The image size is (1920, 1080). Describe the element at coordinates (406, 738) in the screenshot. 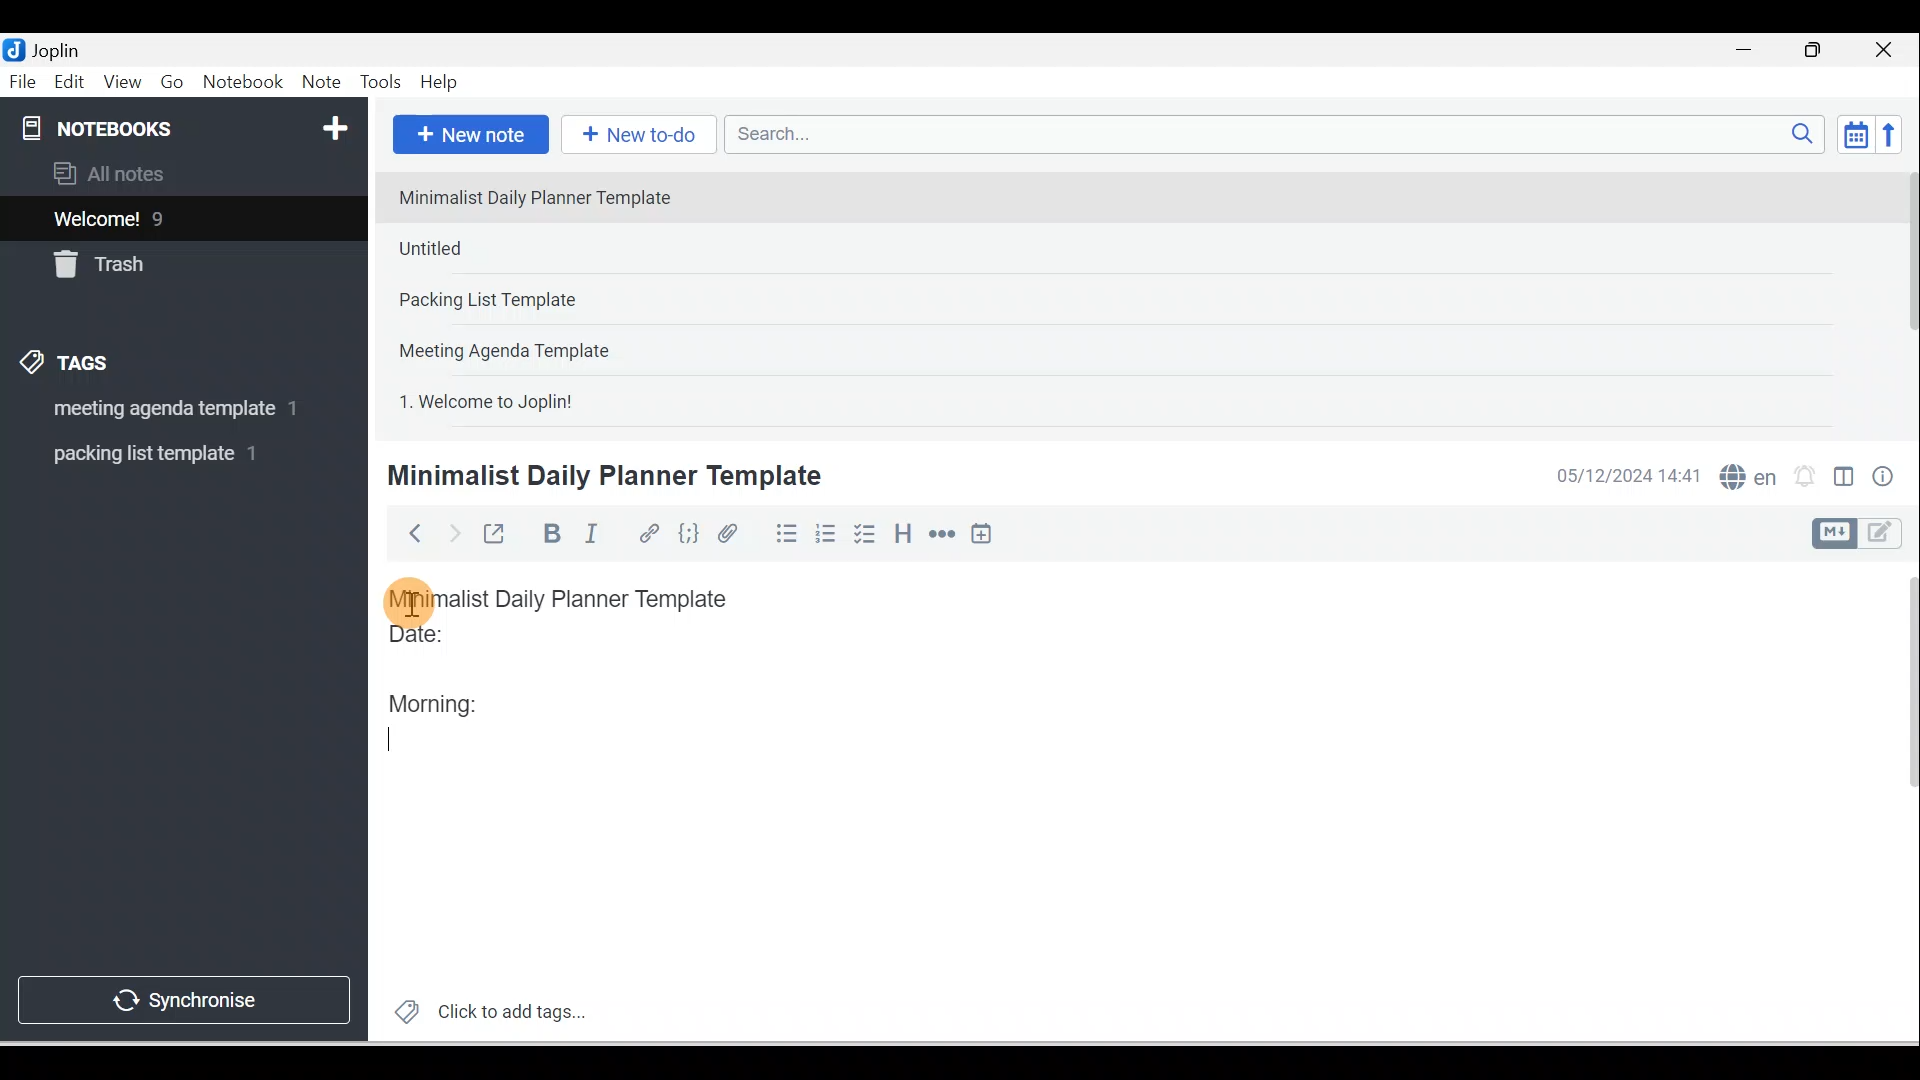

I see `Cursor` at that location.